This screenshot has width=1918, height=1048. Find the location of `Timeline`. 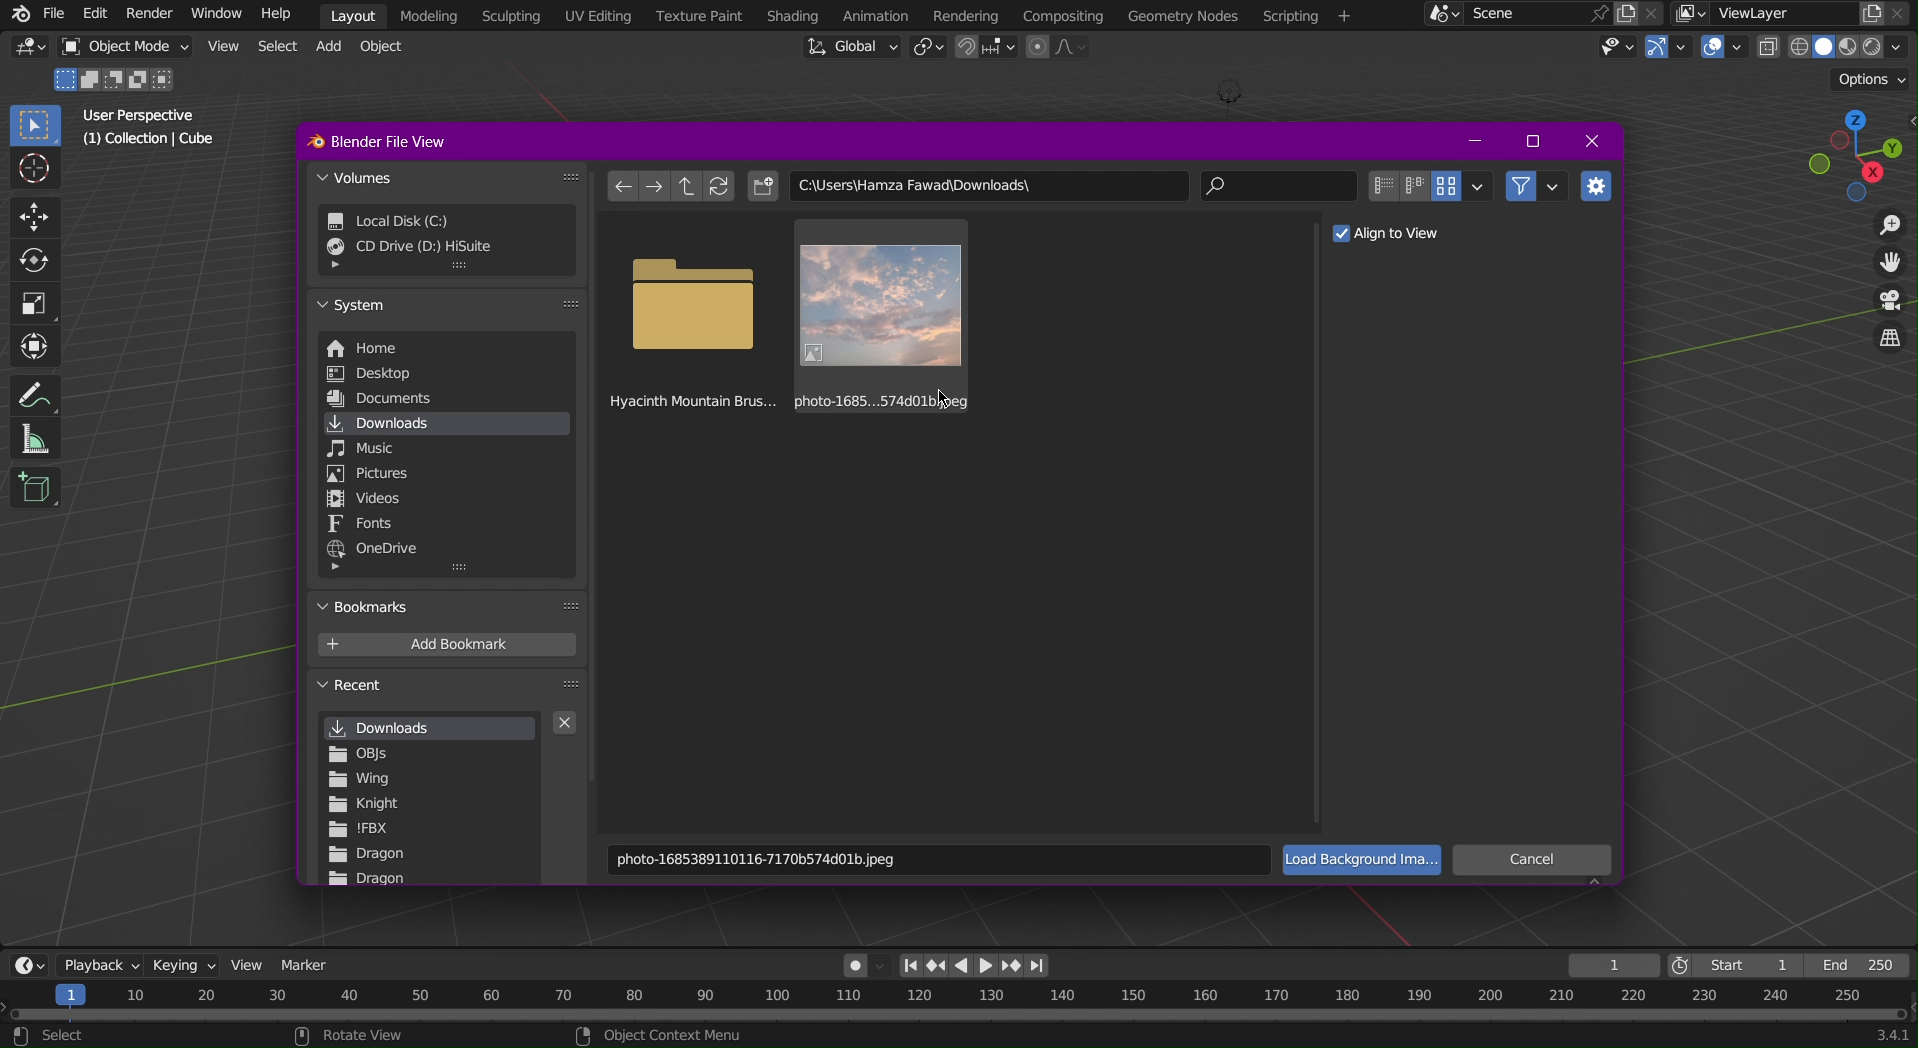

Timeline is located at coordinates (959, 1016).